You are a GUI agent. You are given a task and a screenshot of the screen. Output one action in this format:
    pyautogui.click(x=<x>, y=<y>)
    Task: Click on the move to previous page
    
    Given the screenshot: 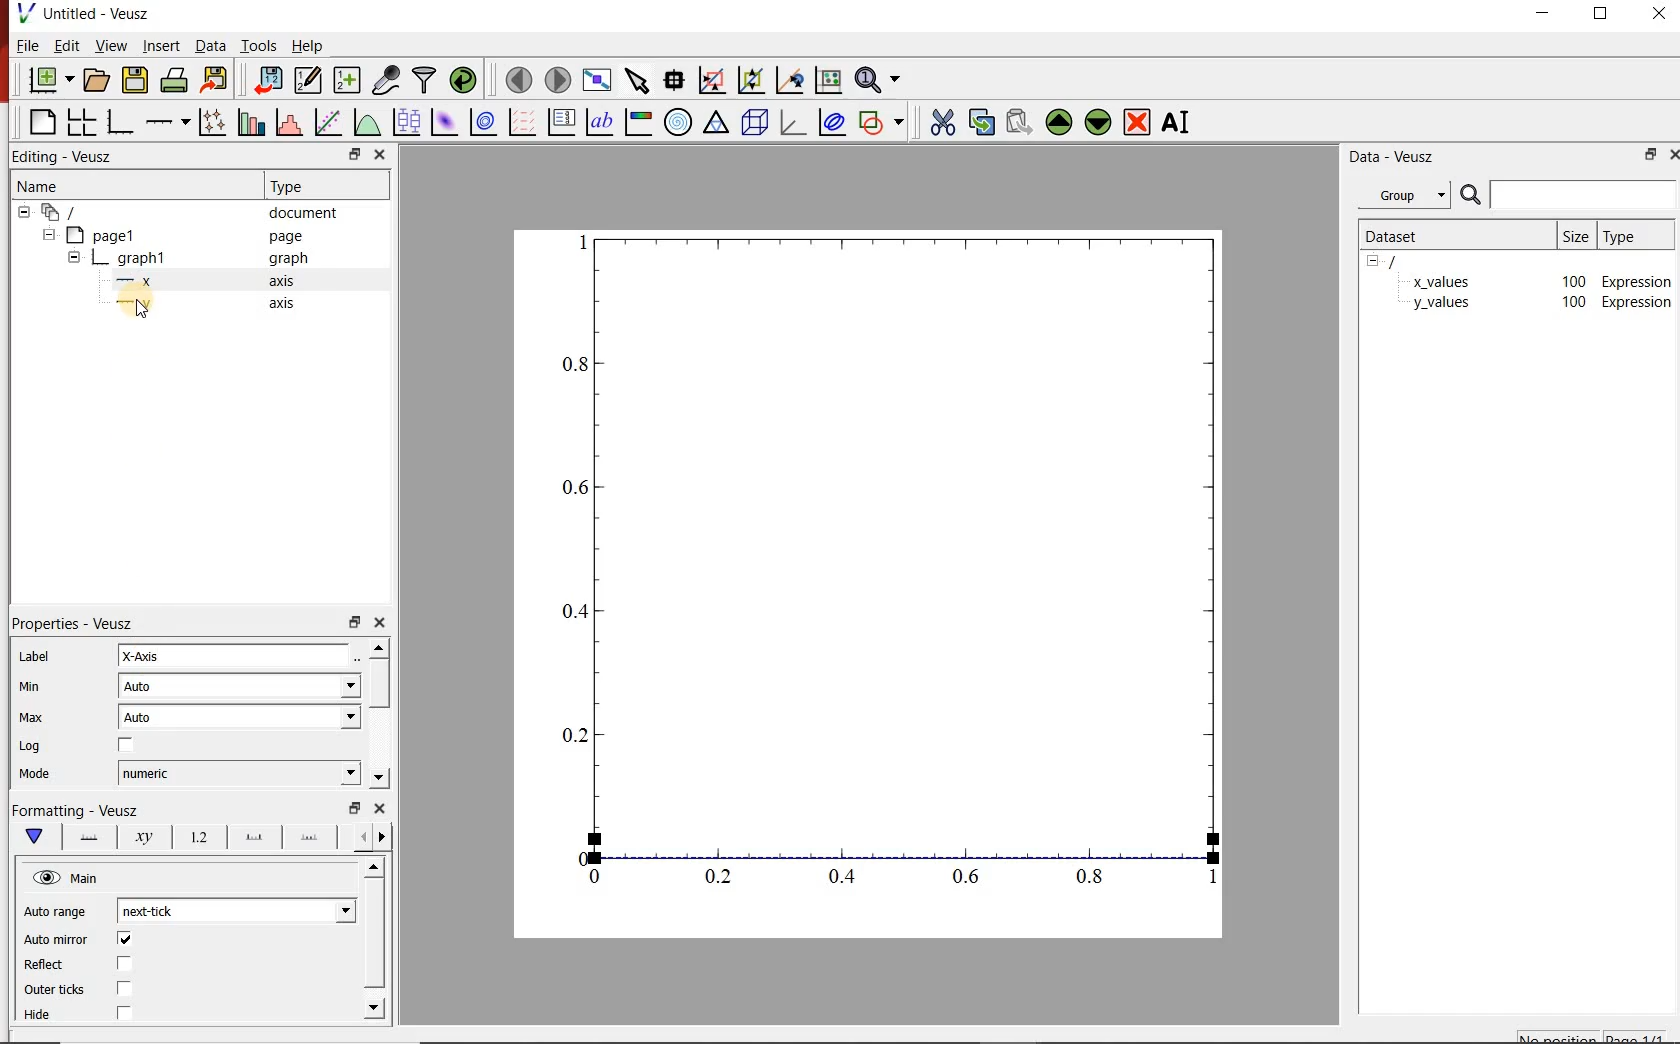 What is the action you would take?
    pyautogui.click(x=518, y=81)
    